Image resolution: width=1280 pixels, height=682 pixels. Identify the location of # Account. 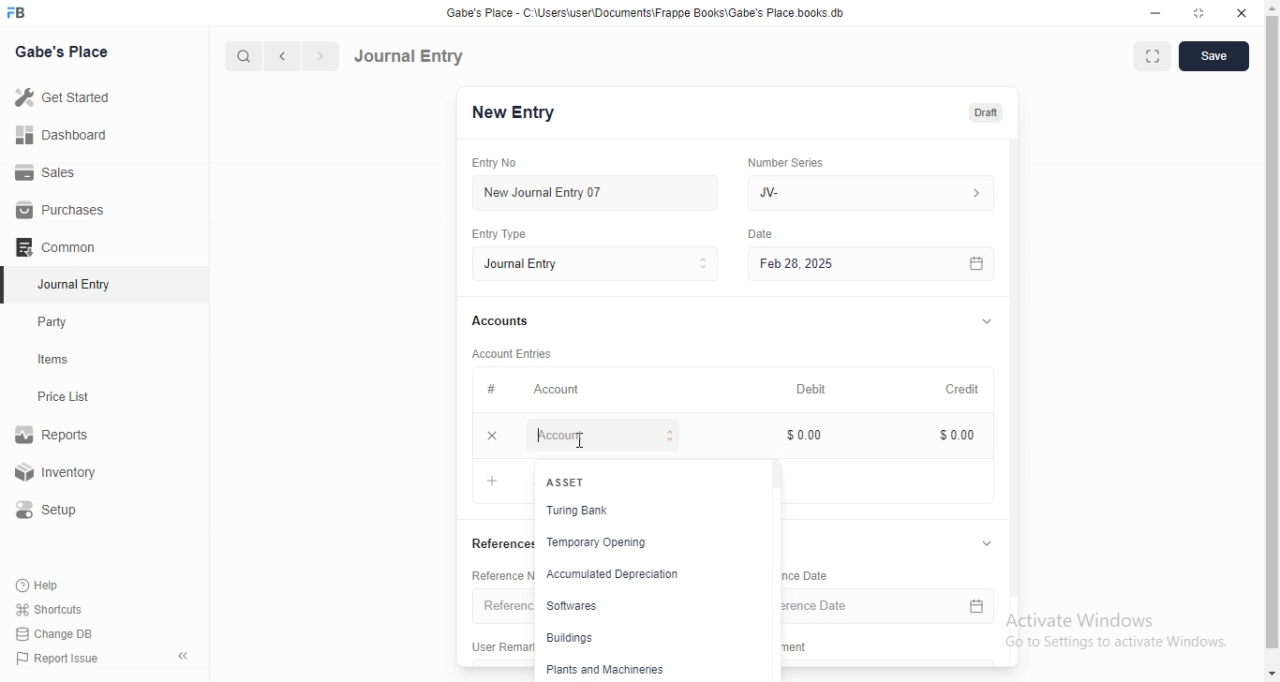
(538, 390).